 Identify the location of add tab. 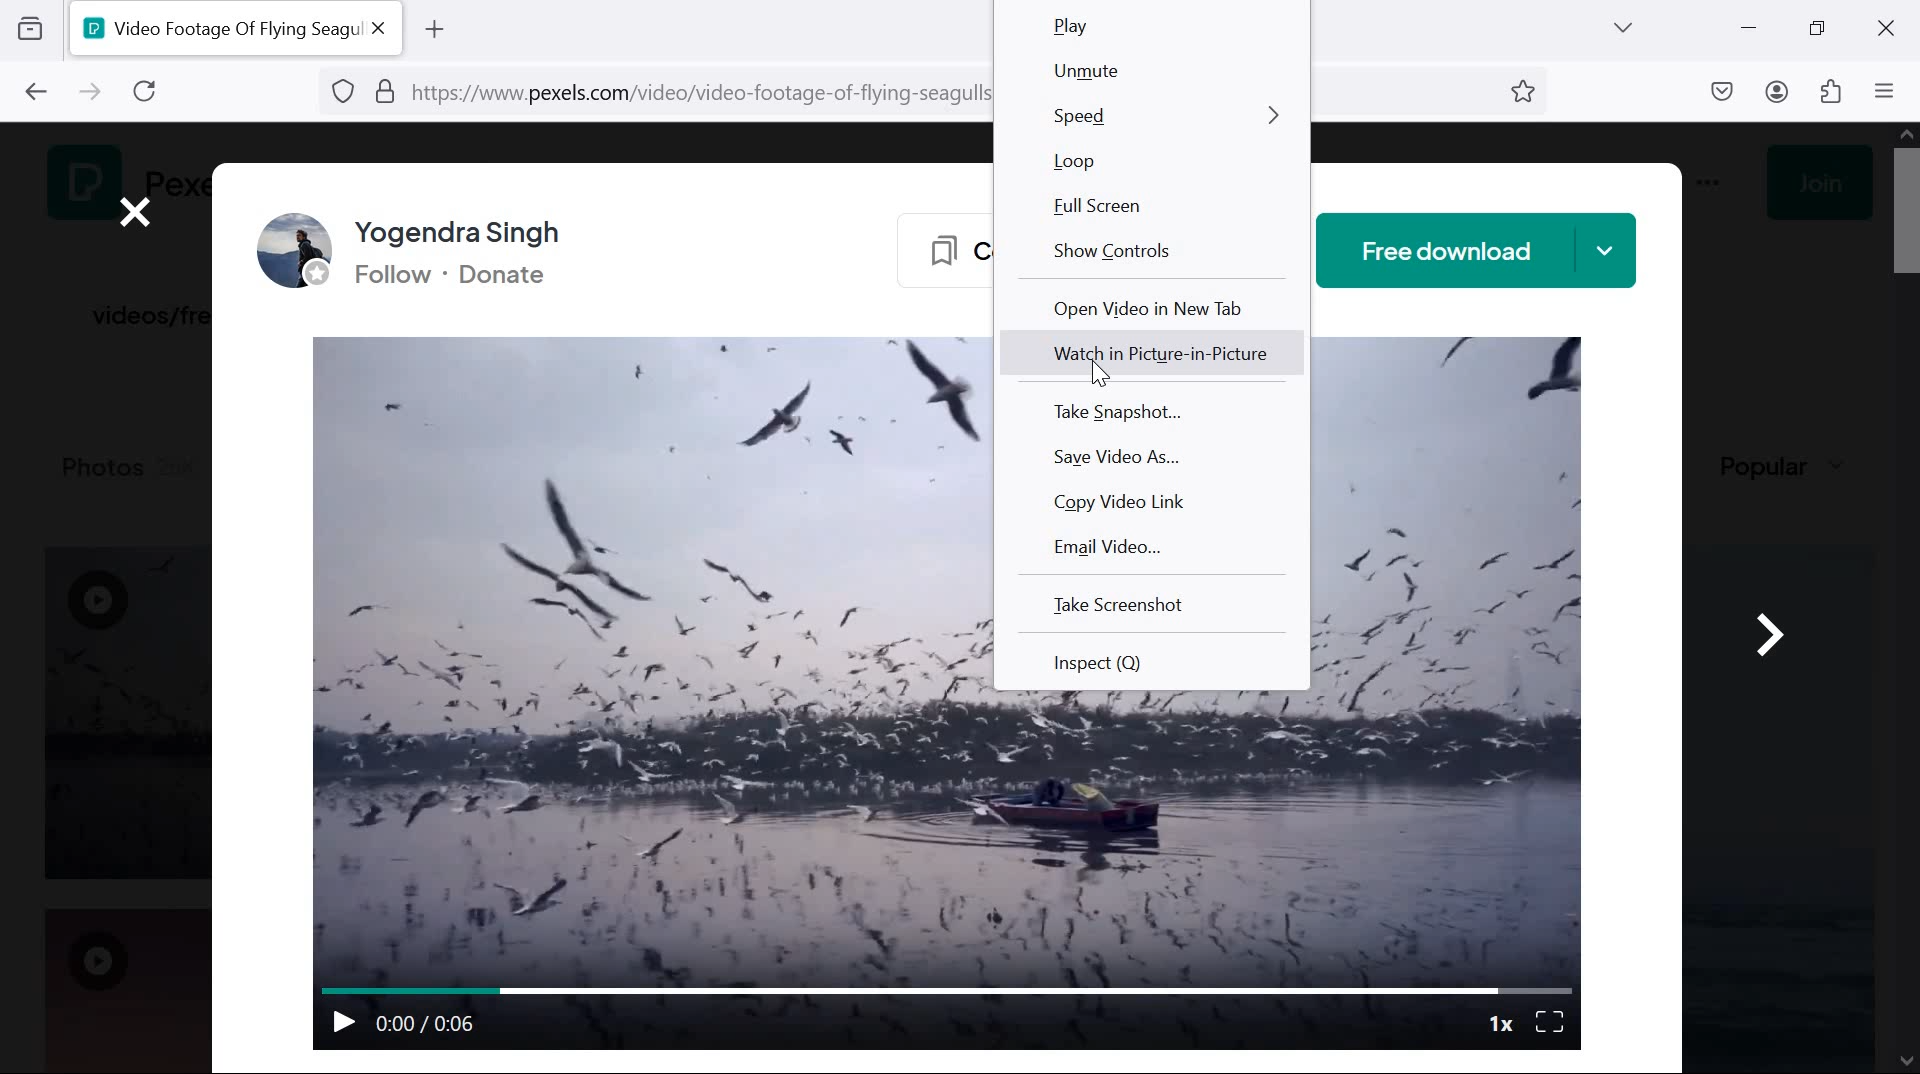
(434, 29).